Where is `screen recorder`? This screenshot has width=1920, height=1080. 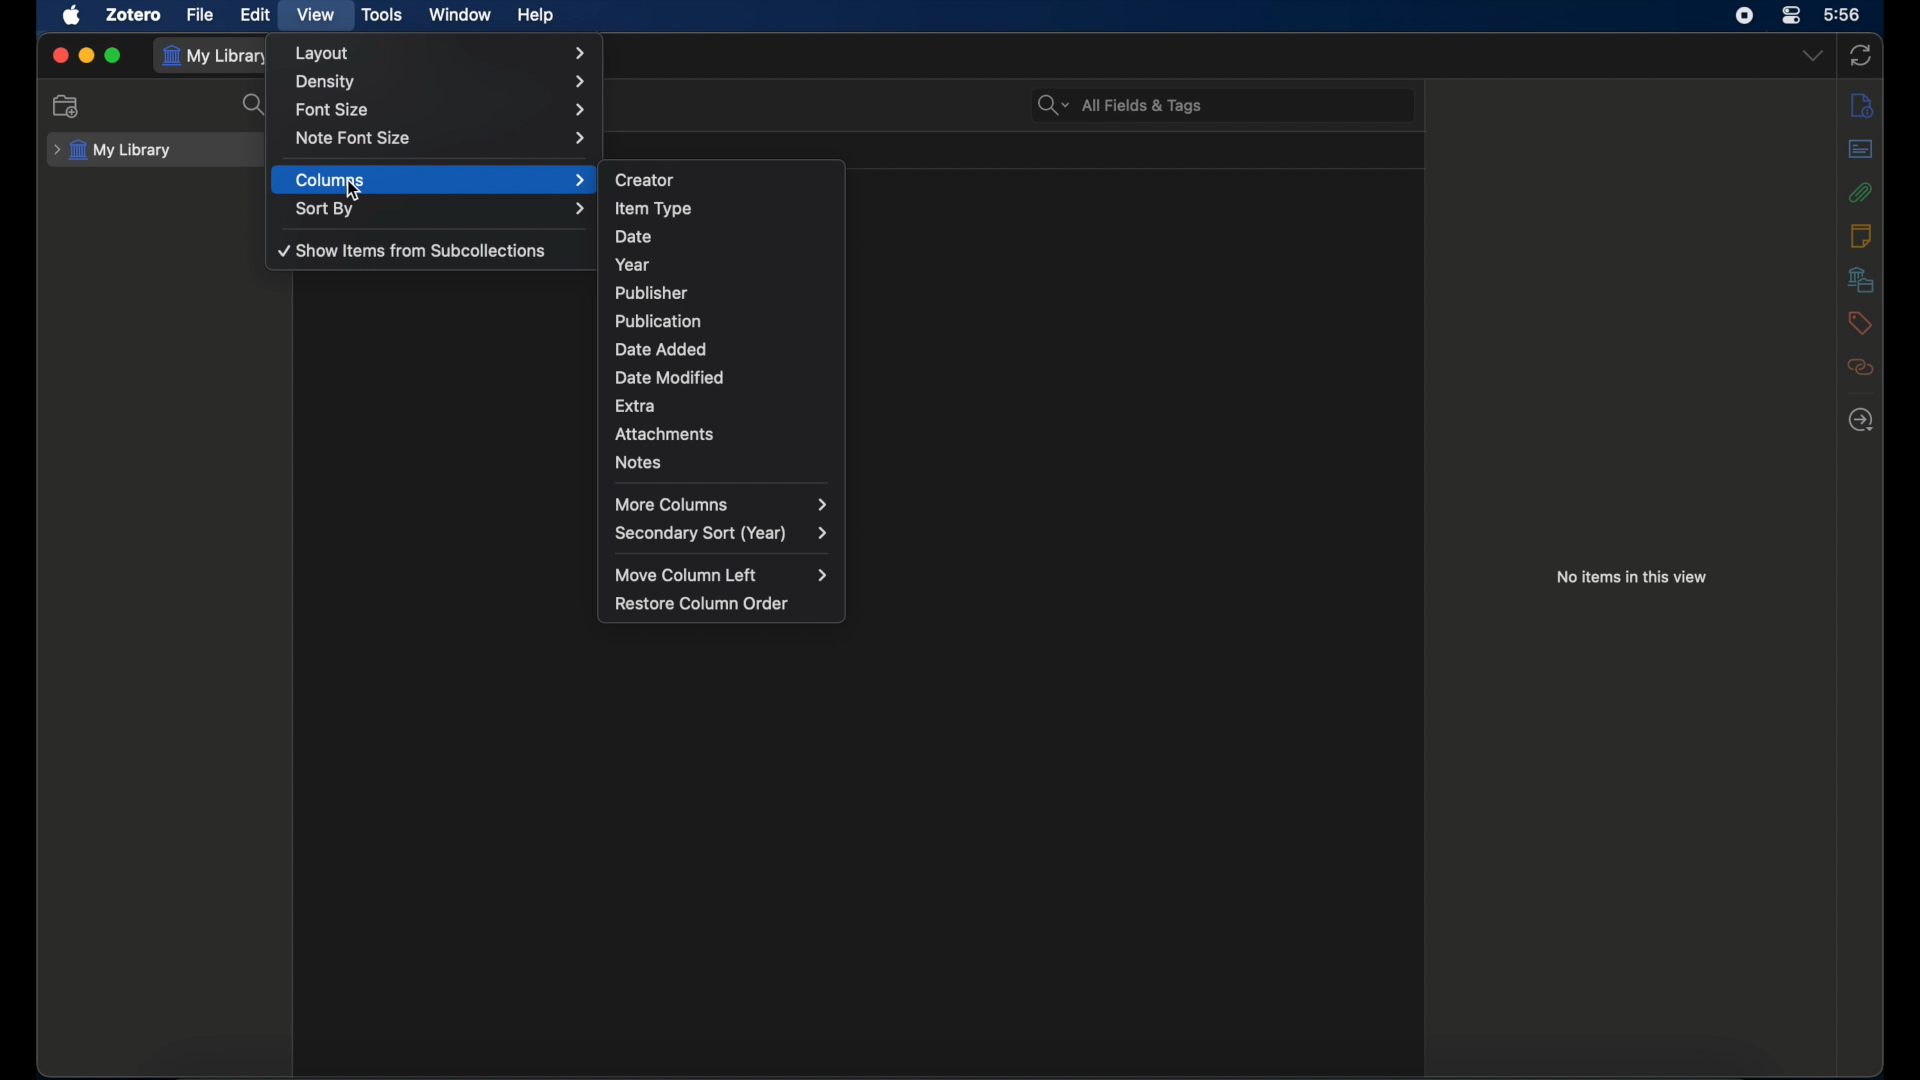
screen recorder is located at coordinates (1744, 16).